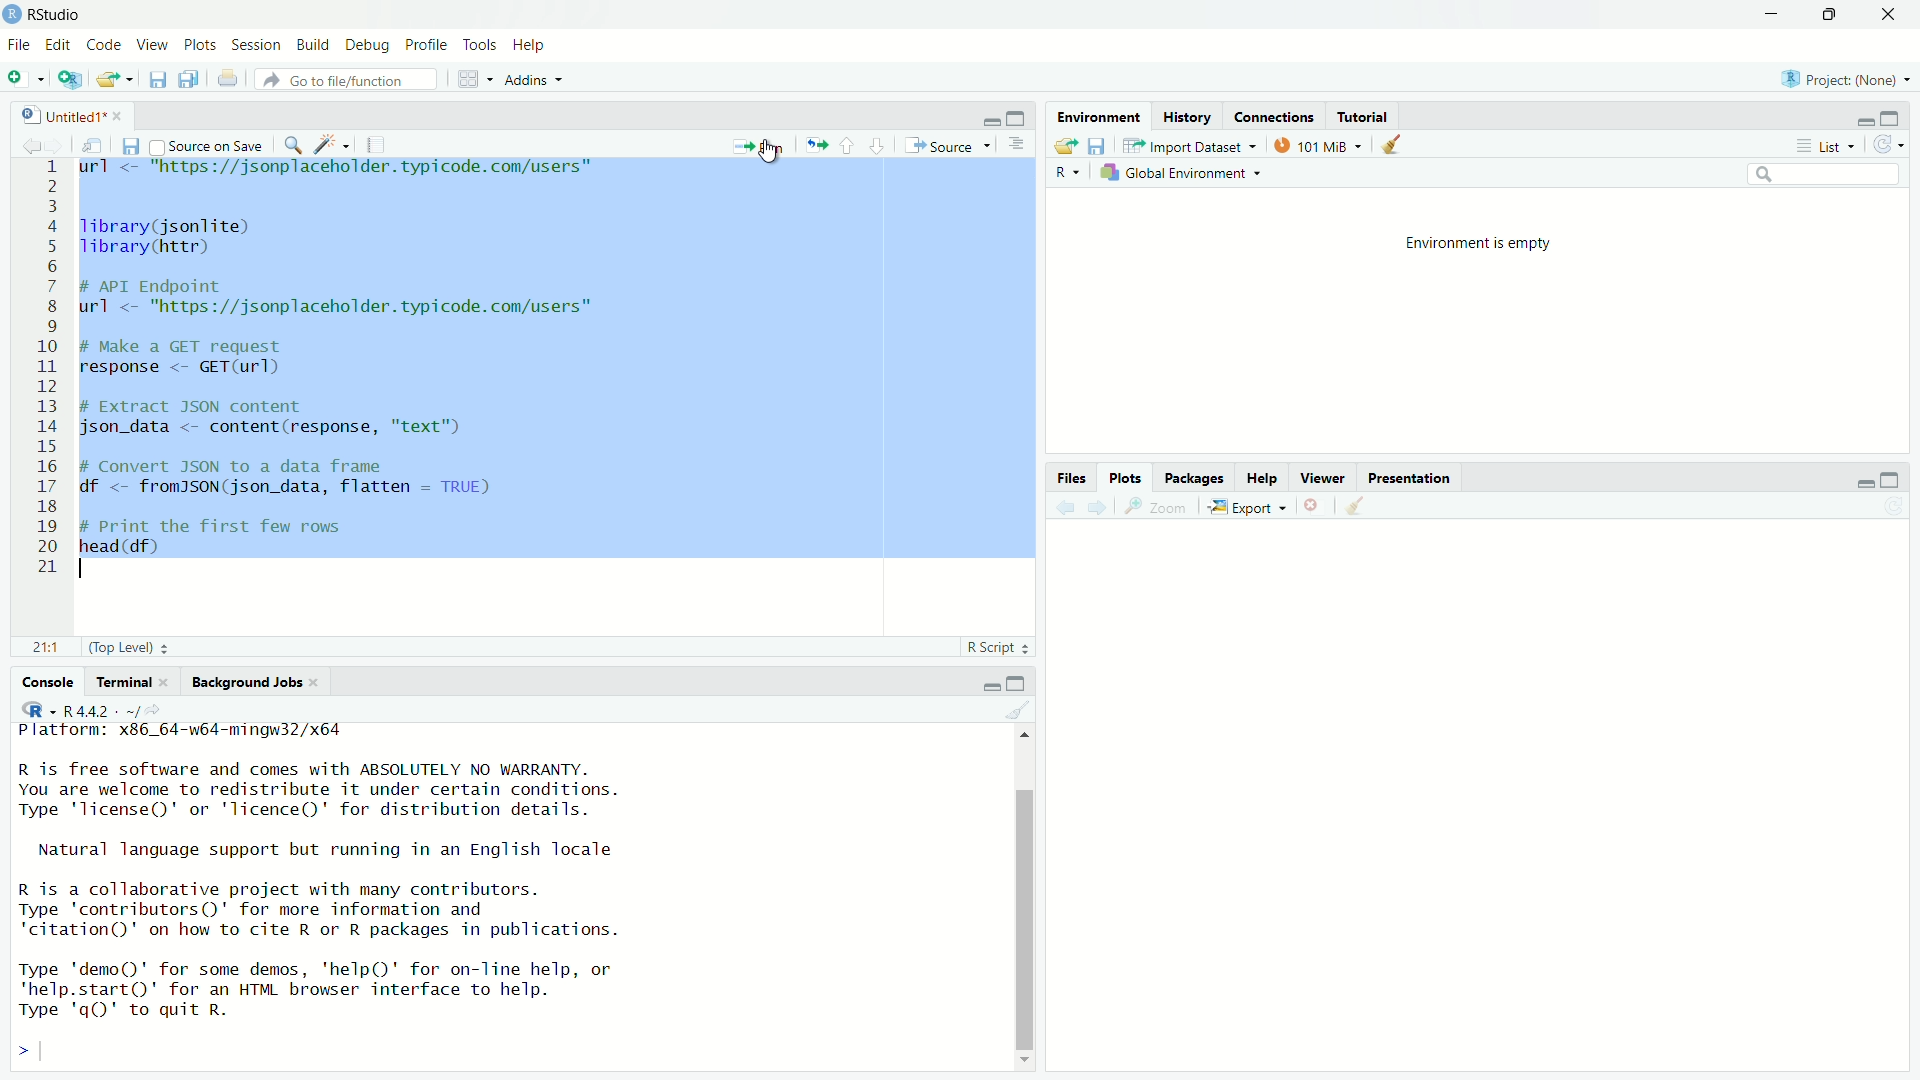  What do you see at coordinates (366, 45) in the screenshot?
I see `Debug` at bounding box center [366, 45].